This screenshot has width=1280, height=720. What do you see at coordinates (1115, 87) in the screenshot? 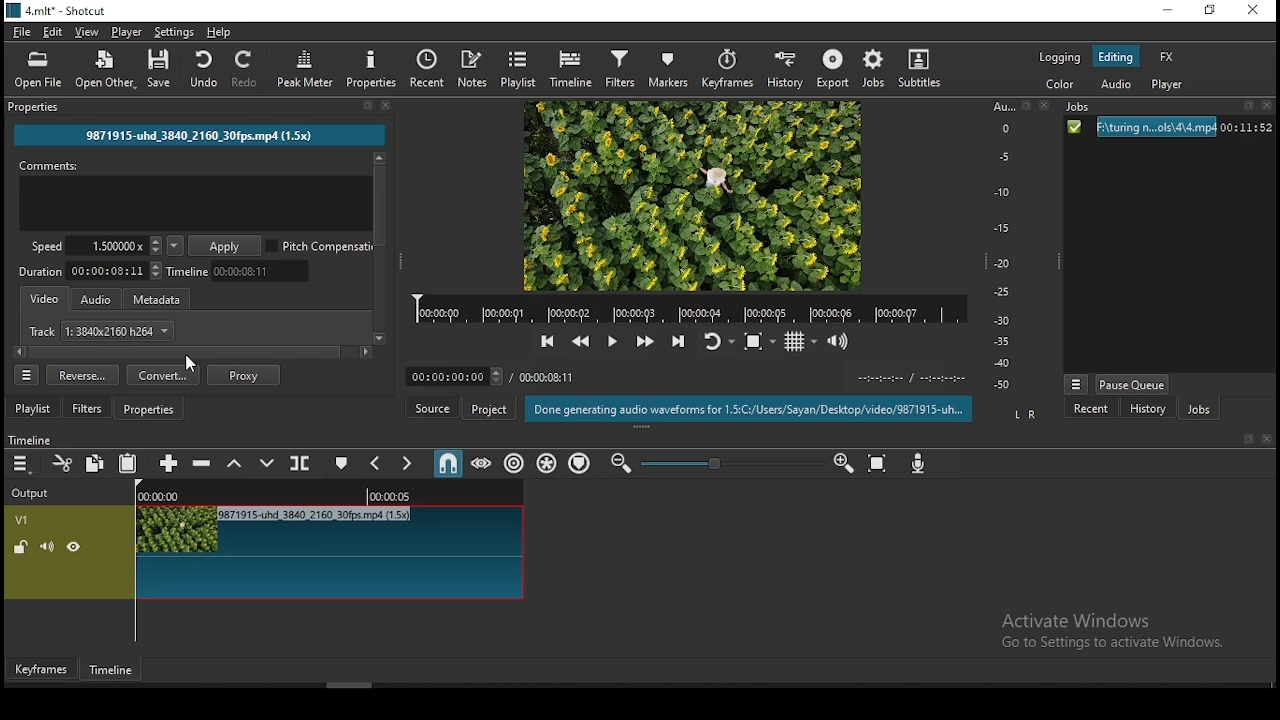
I see `audio` at bounding box center [1115, 87].